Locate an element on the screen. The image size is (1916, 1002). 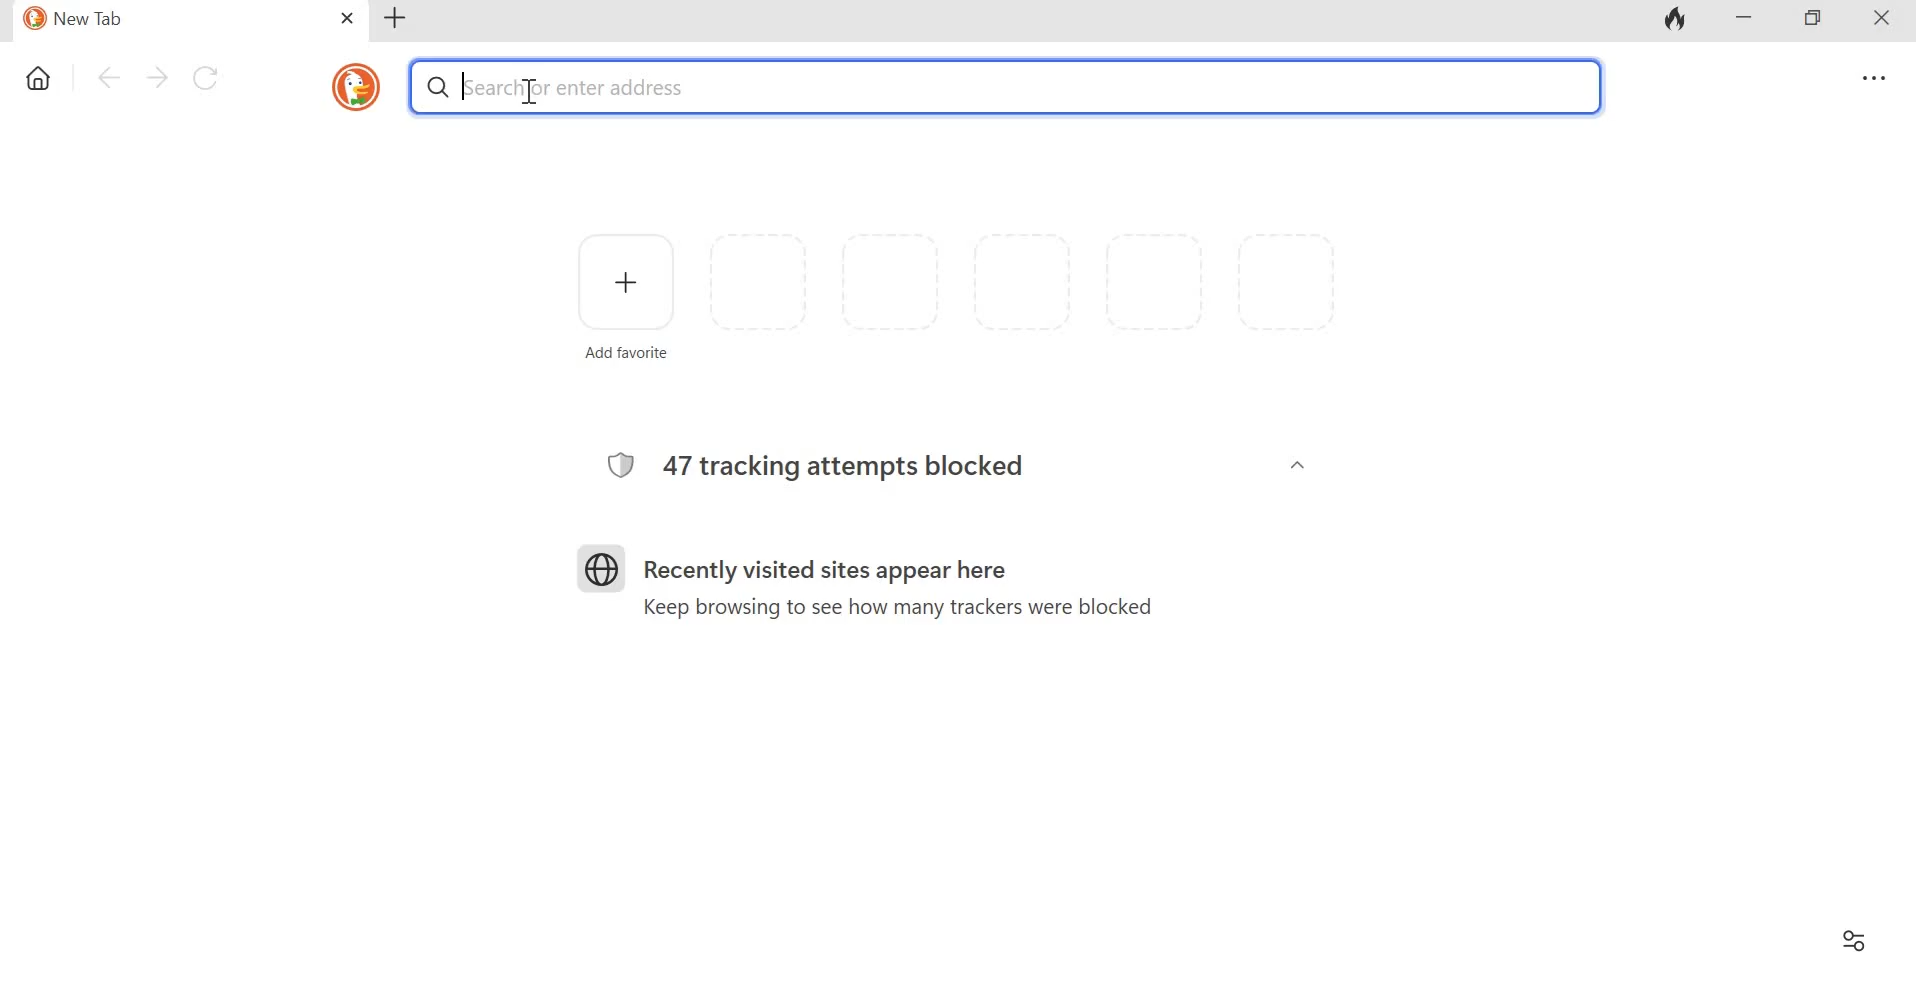
New Tab is located at coordinates (171, 21).